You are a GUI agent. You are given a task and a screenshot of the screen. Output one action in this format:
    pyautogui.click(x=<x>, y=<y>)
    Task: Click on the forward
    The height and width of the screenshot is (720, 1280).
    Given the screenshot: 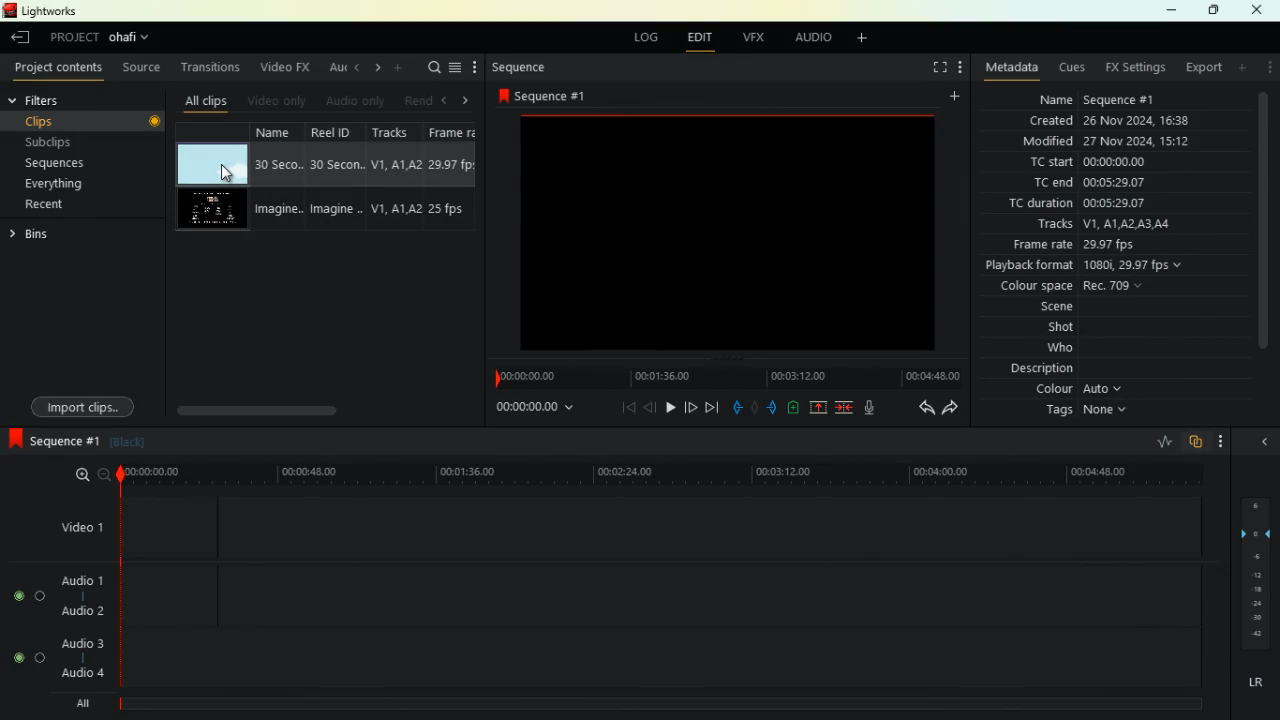 What is the action you would take?
    pyautogui.click(x=954, y=409)
    